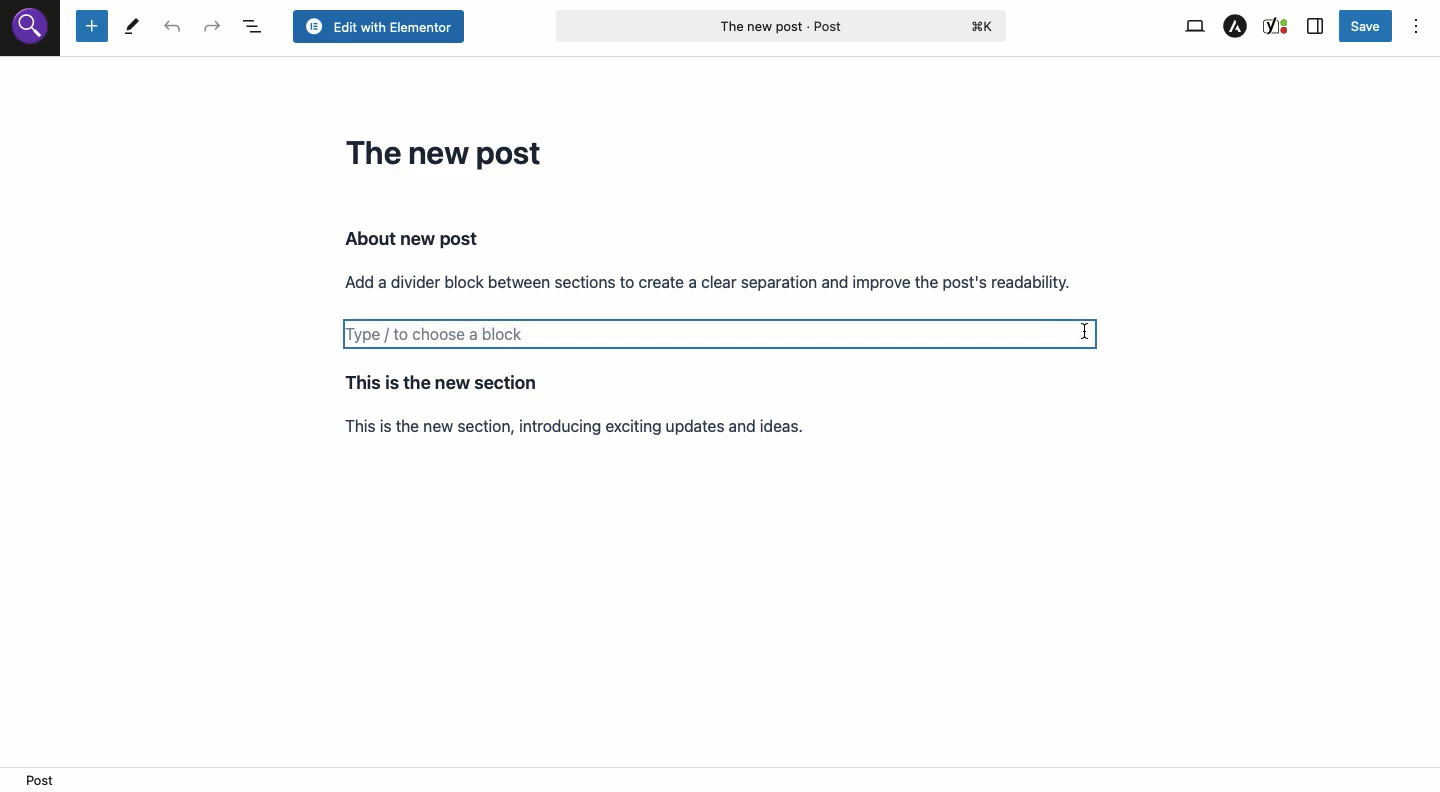 This screenshot has height=792, width=1440. What do you see at coordinates (91, 27) in the screenshot?
I see `New block` at bounding box center [91, 27].